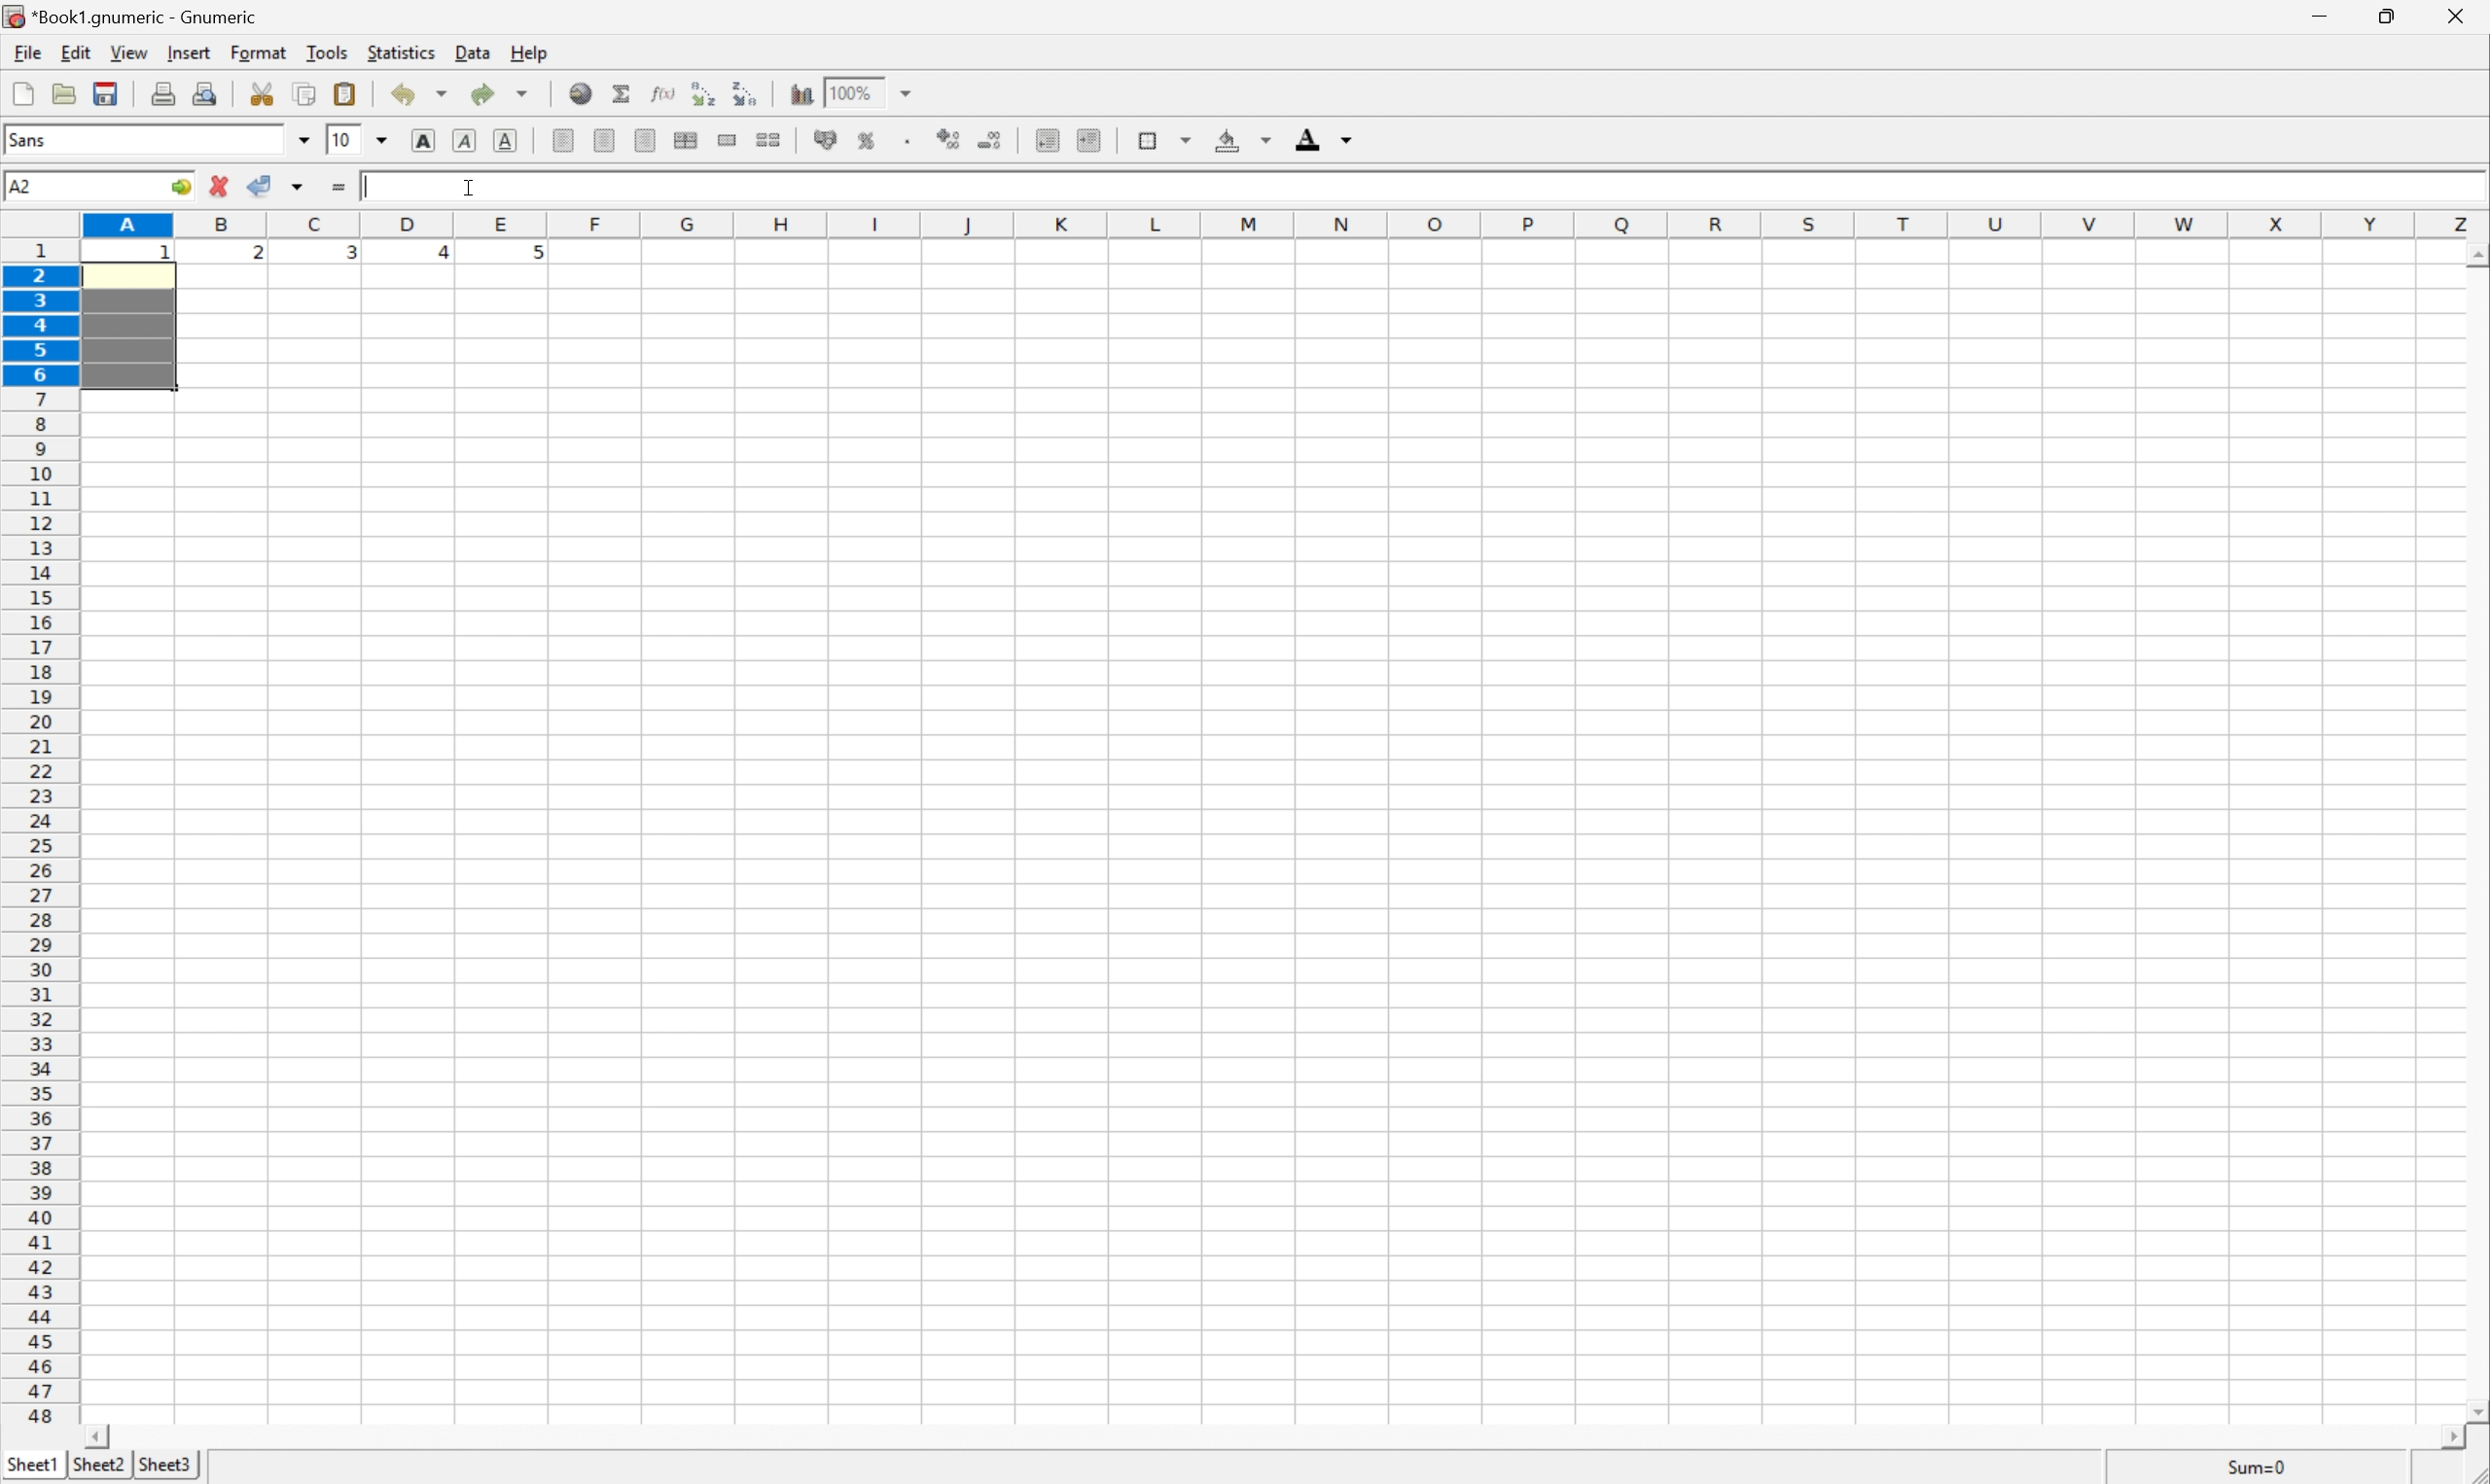 The width and height of the screenshot is (2490, 1484). I want to click on 3, so click(350, 257).